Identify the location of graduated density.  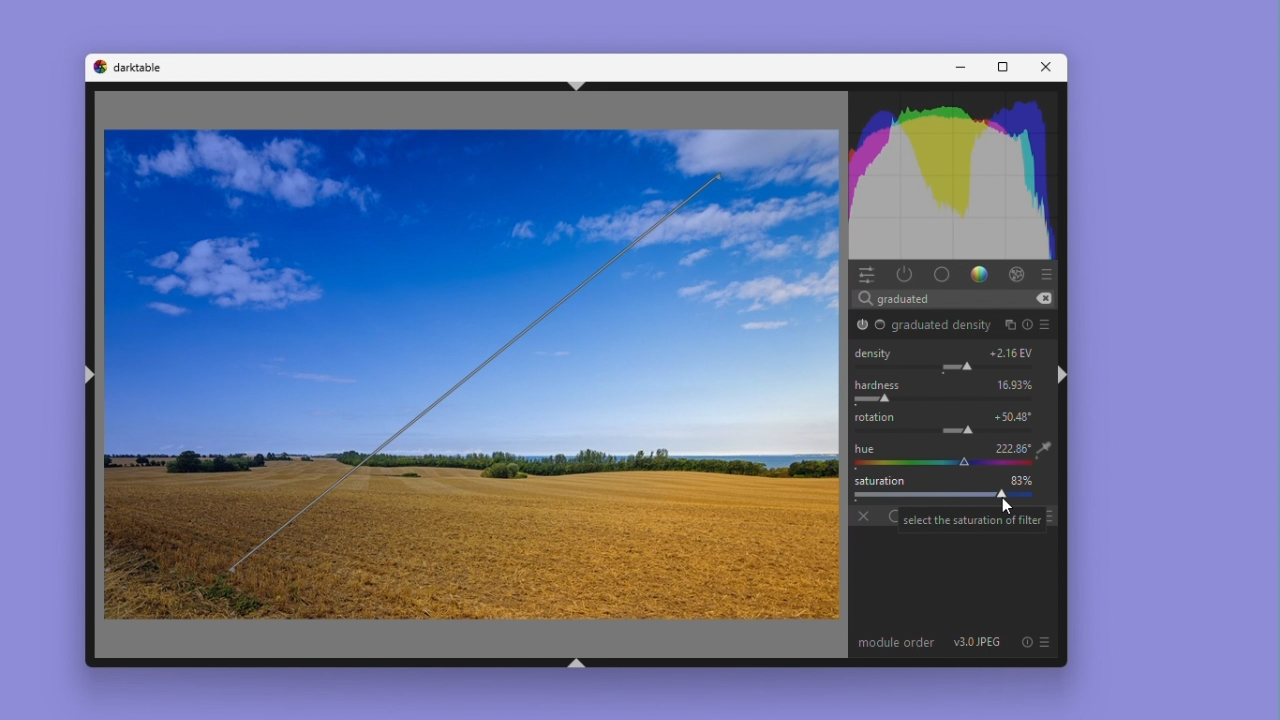
(941, 327).